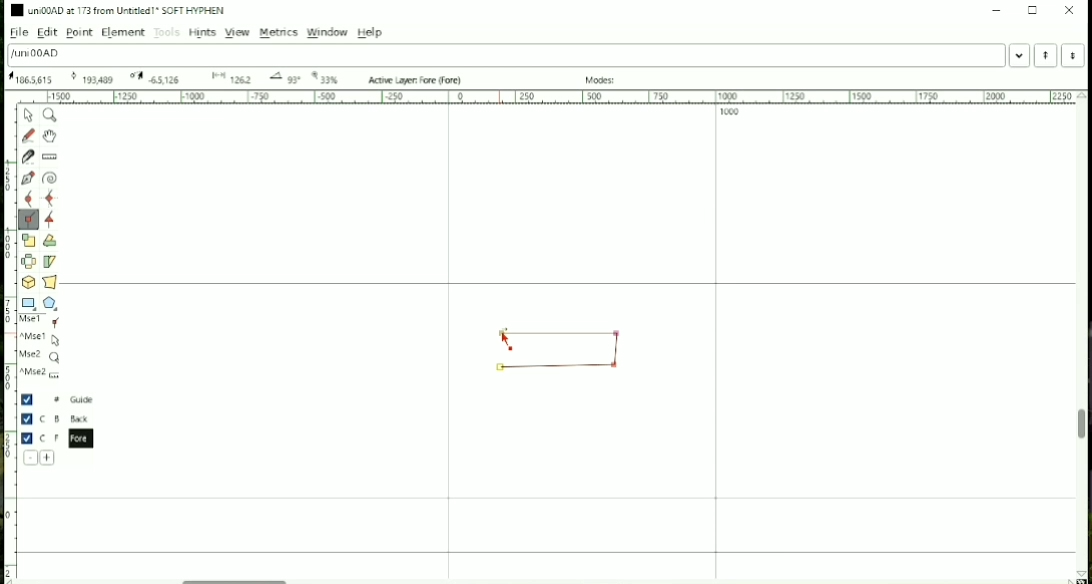  What do you see at coordinates (1070, 10) in the screenshot?
I see `Close` at bounding box center [1070, 10].